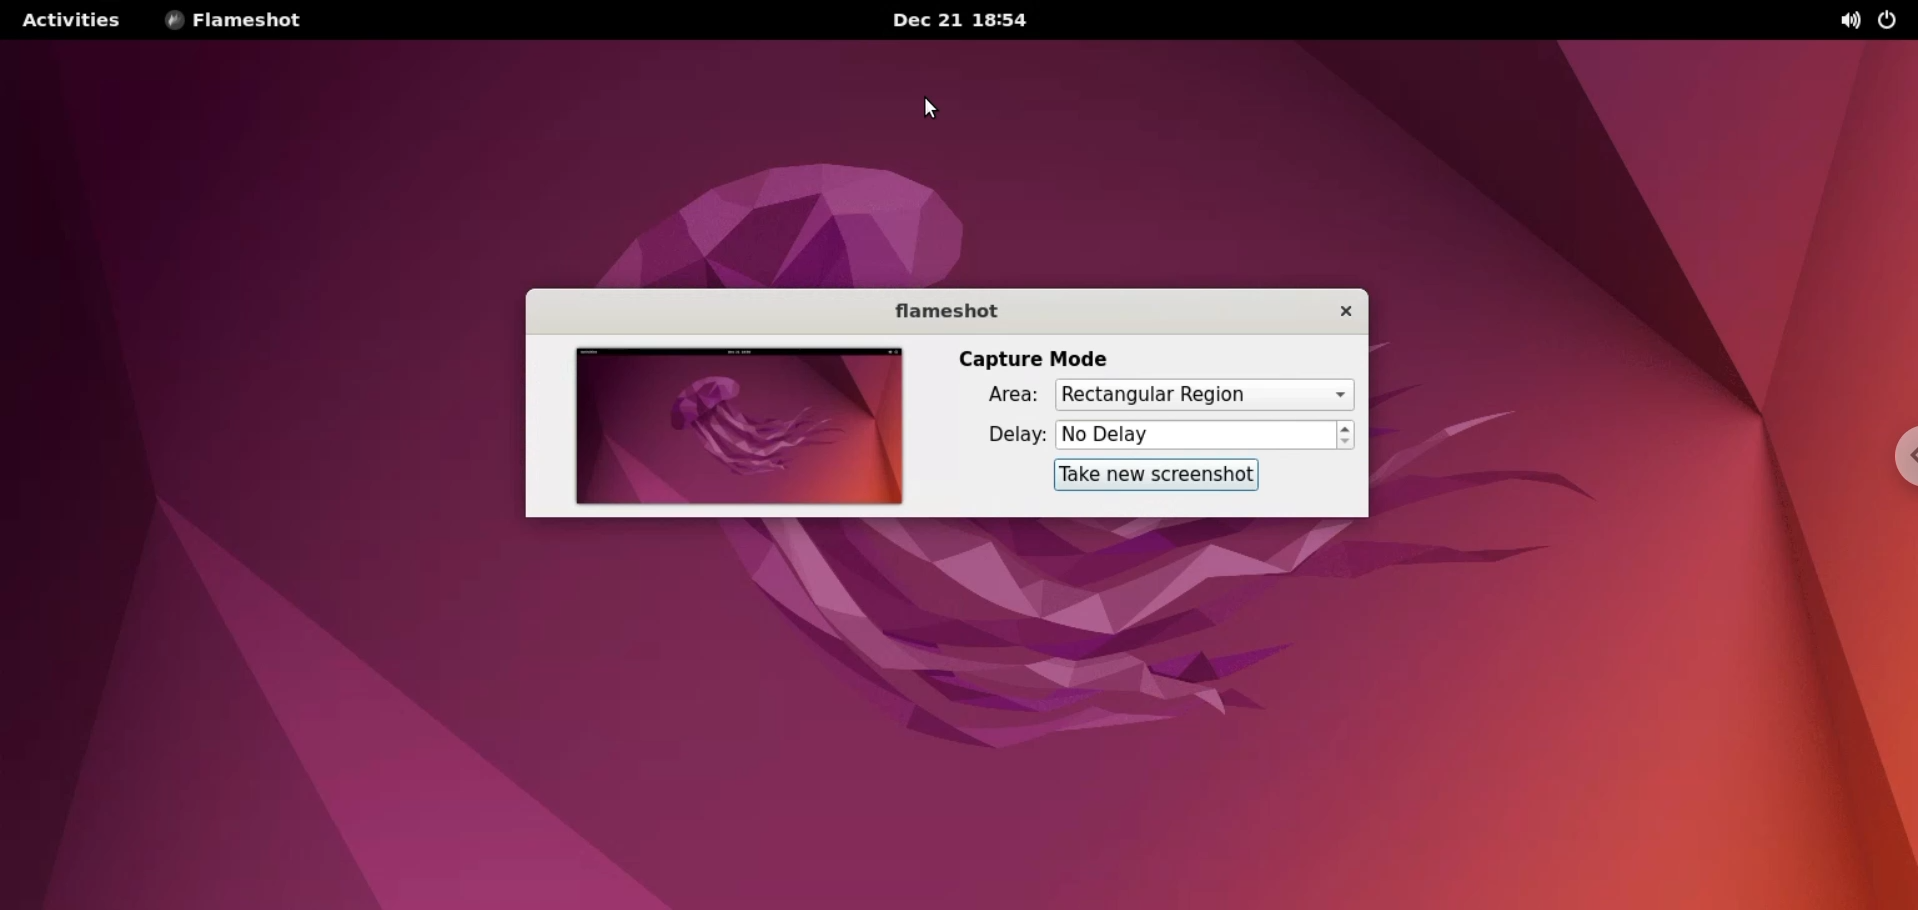  Describe the element at coordinates (1893, 21) in the screenshot. I see `power options` at that location.